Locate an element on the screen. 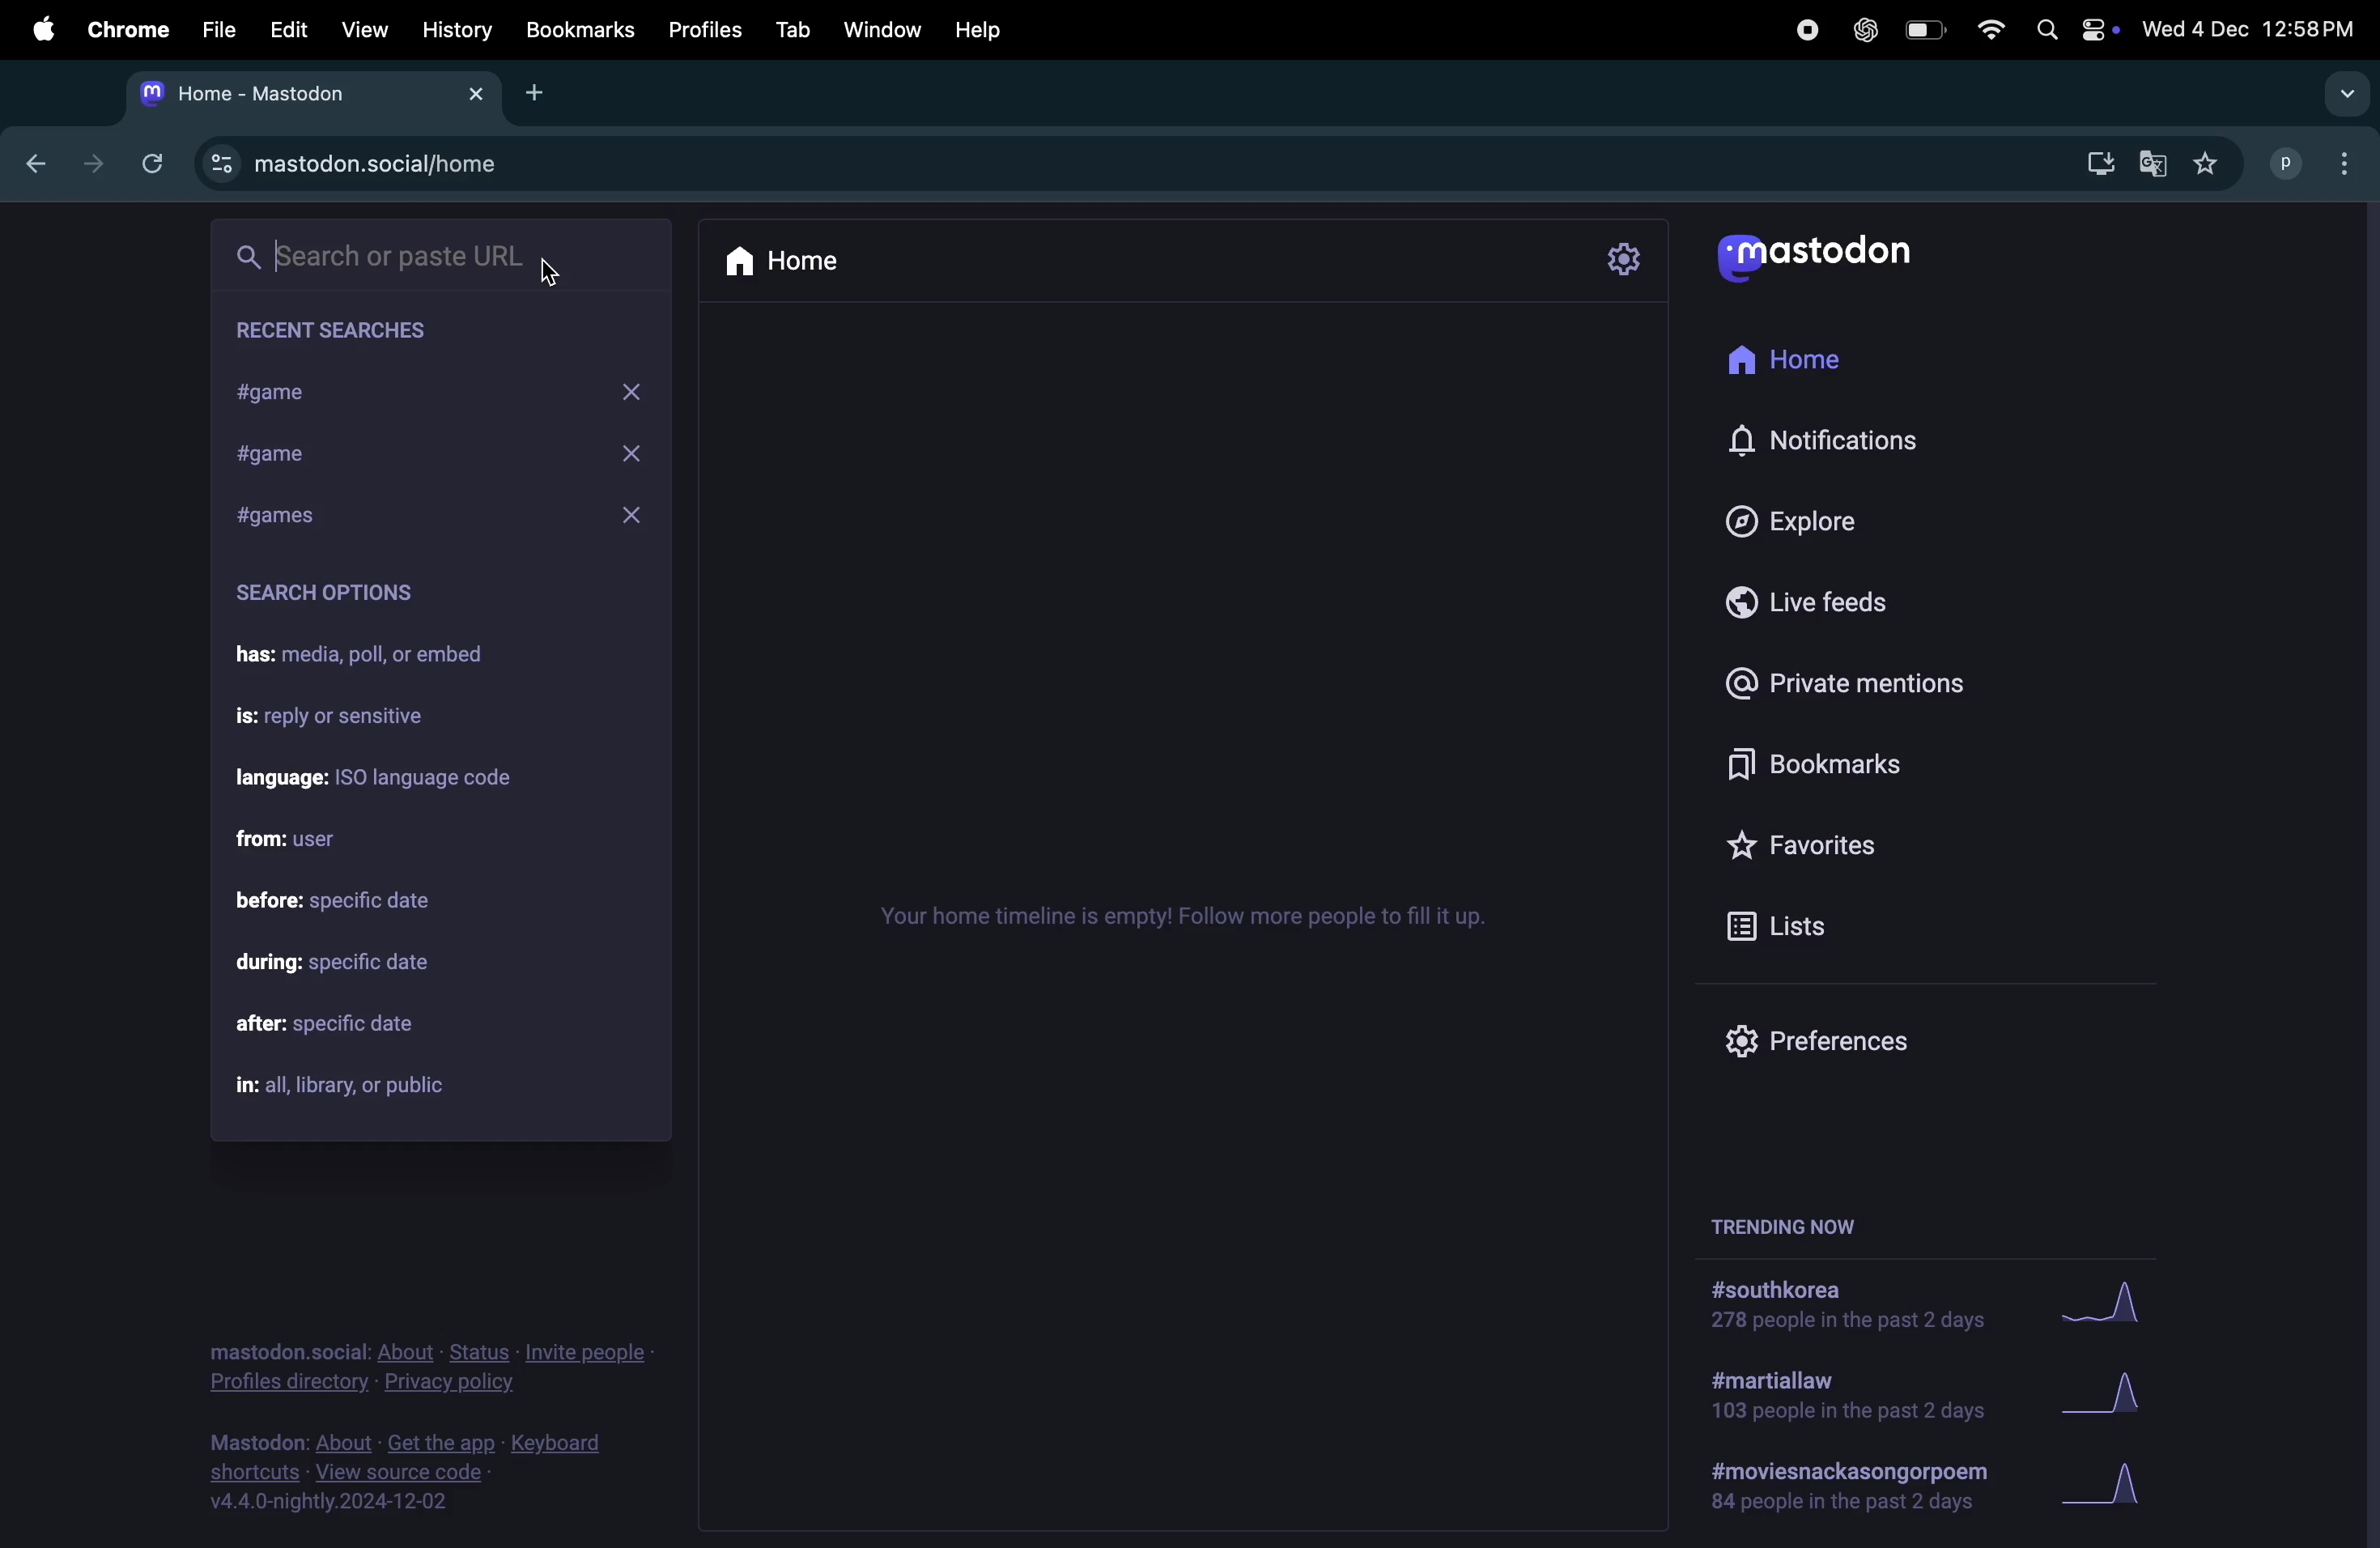 The image size is (2380, 1548). close is located at coordinates (642, 451).